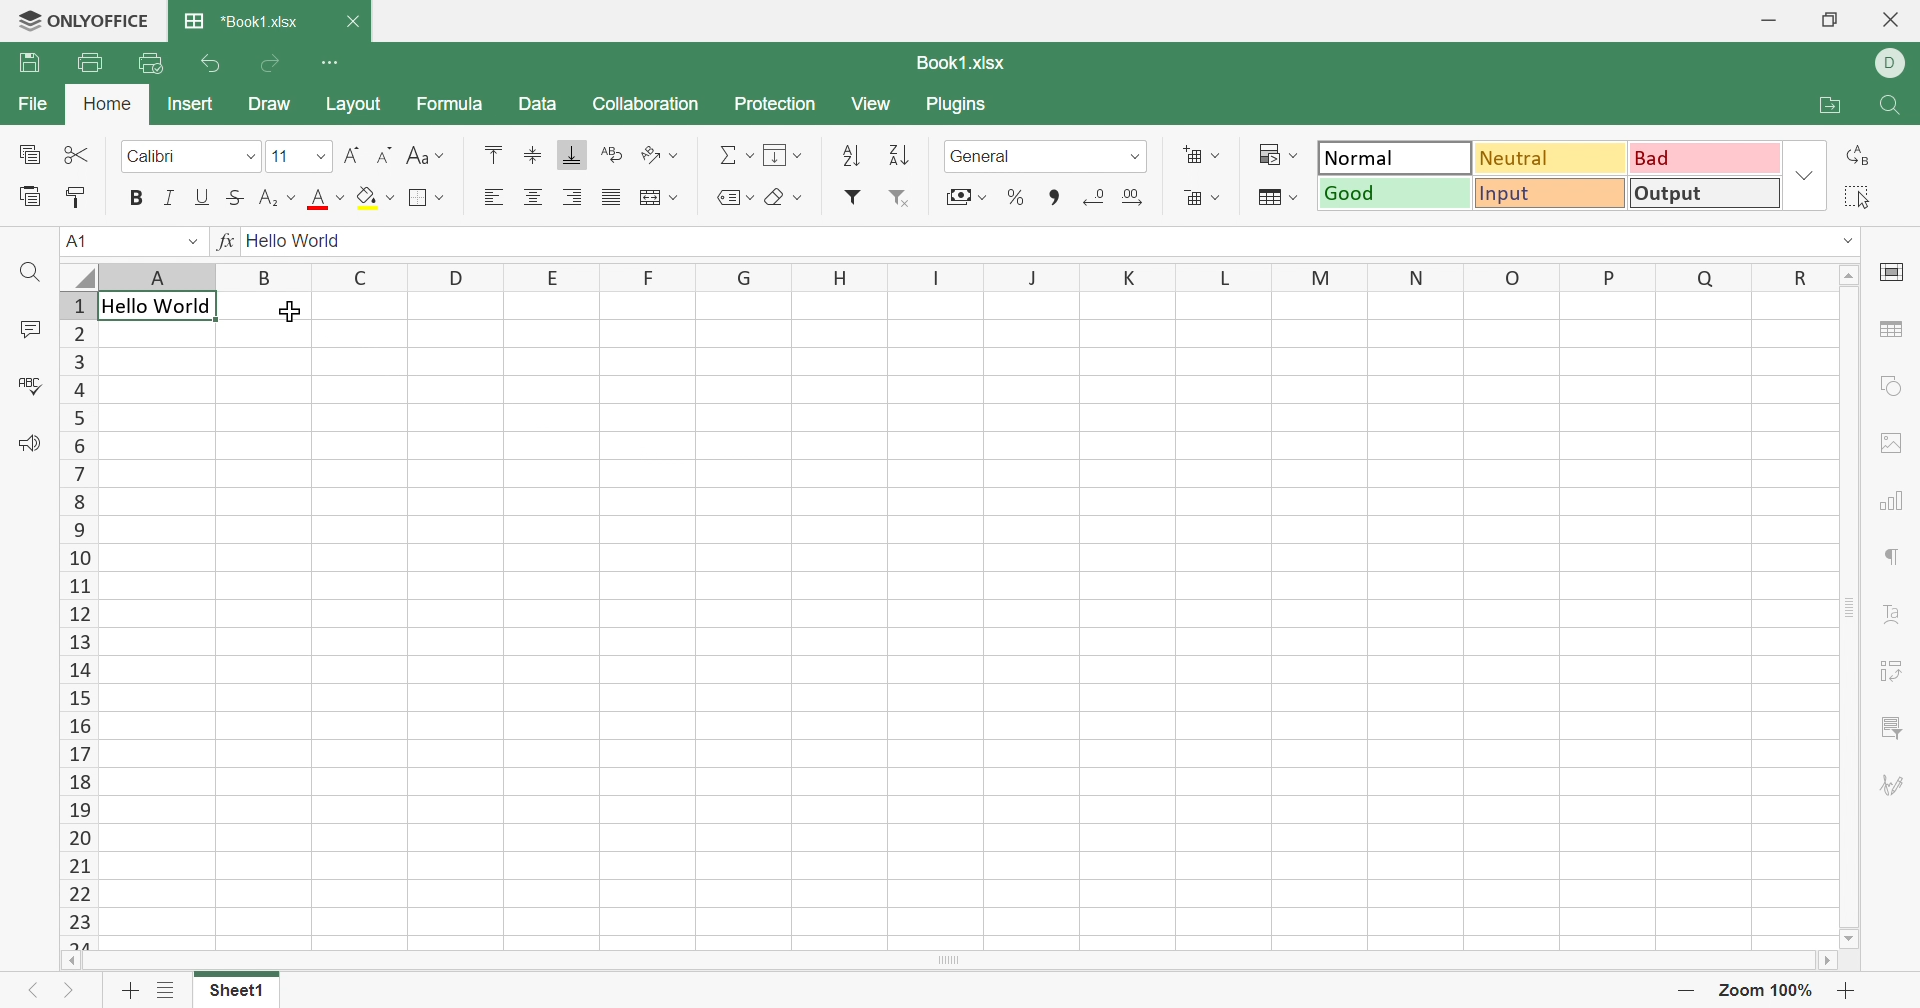  I want to click on Drop down, so click(187, 241).